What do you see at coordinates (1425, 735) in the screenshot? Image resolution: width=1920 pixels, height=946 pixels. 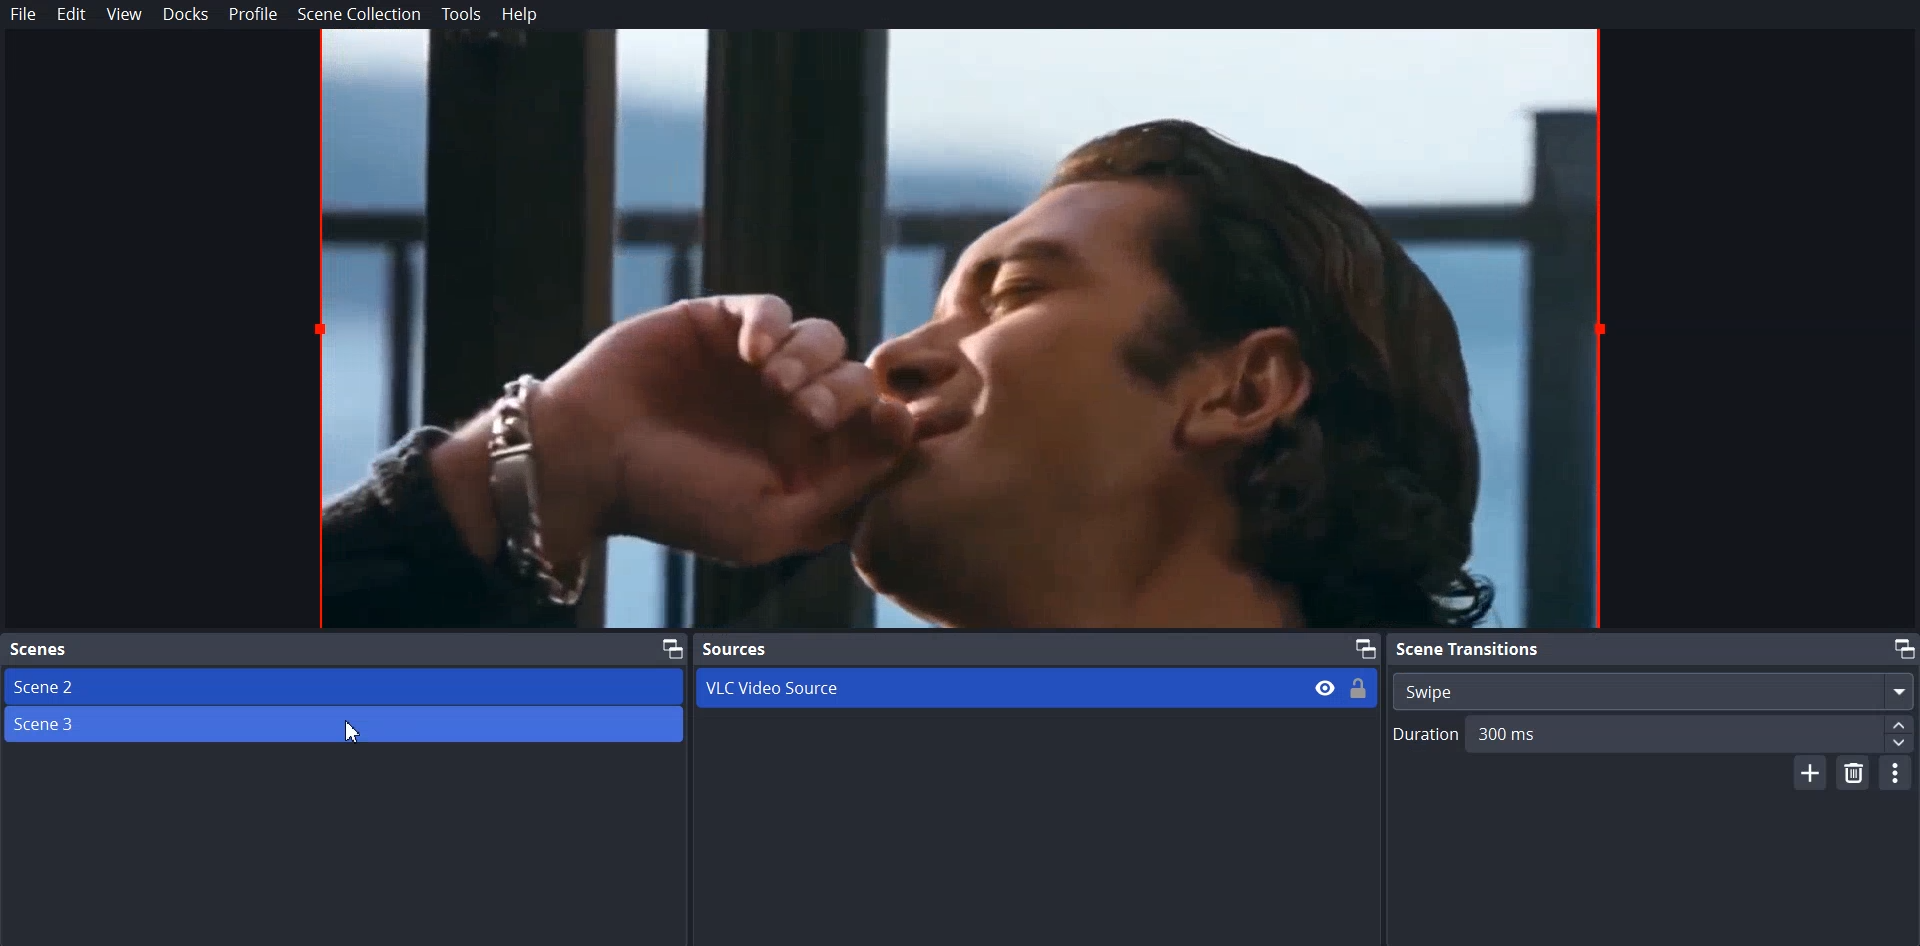 I see `Duration` at bounding box center [1425, 735].